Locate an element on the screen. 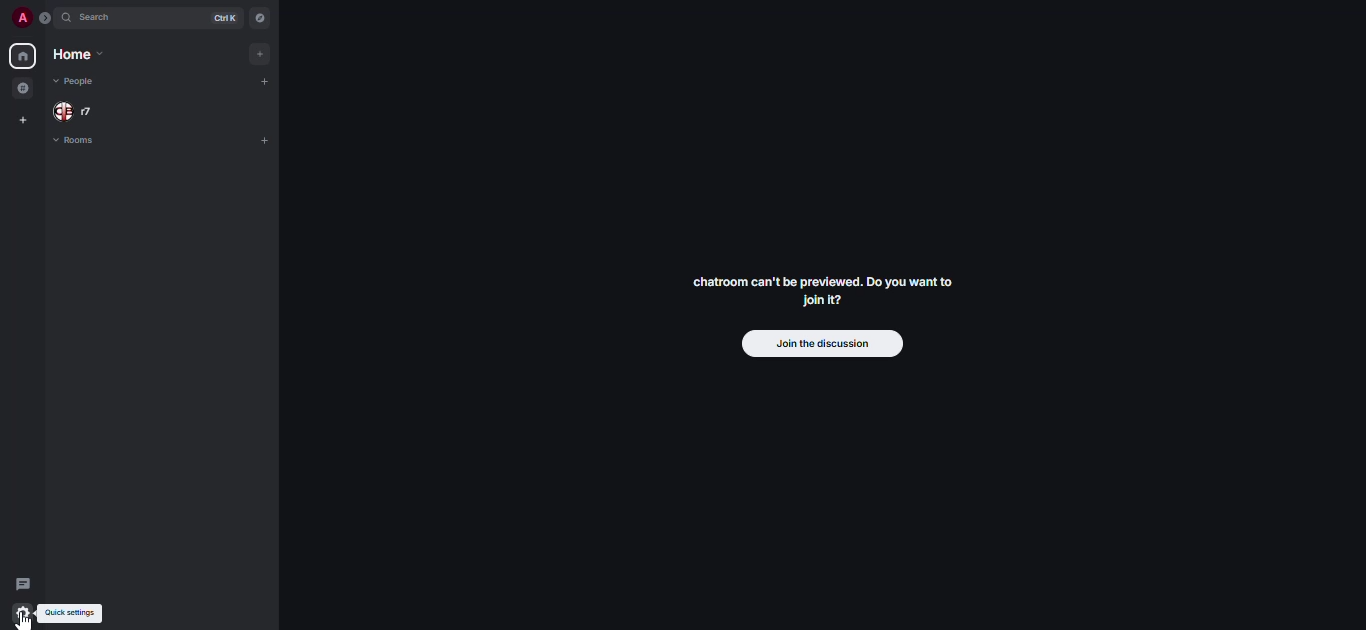 Image resolution: width=1366 pixels, height=630 pixels. rooms is located at coordinates (82, 141).